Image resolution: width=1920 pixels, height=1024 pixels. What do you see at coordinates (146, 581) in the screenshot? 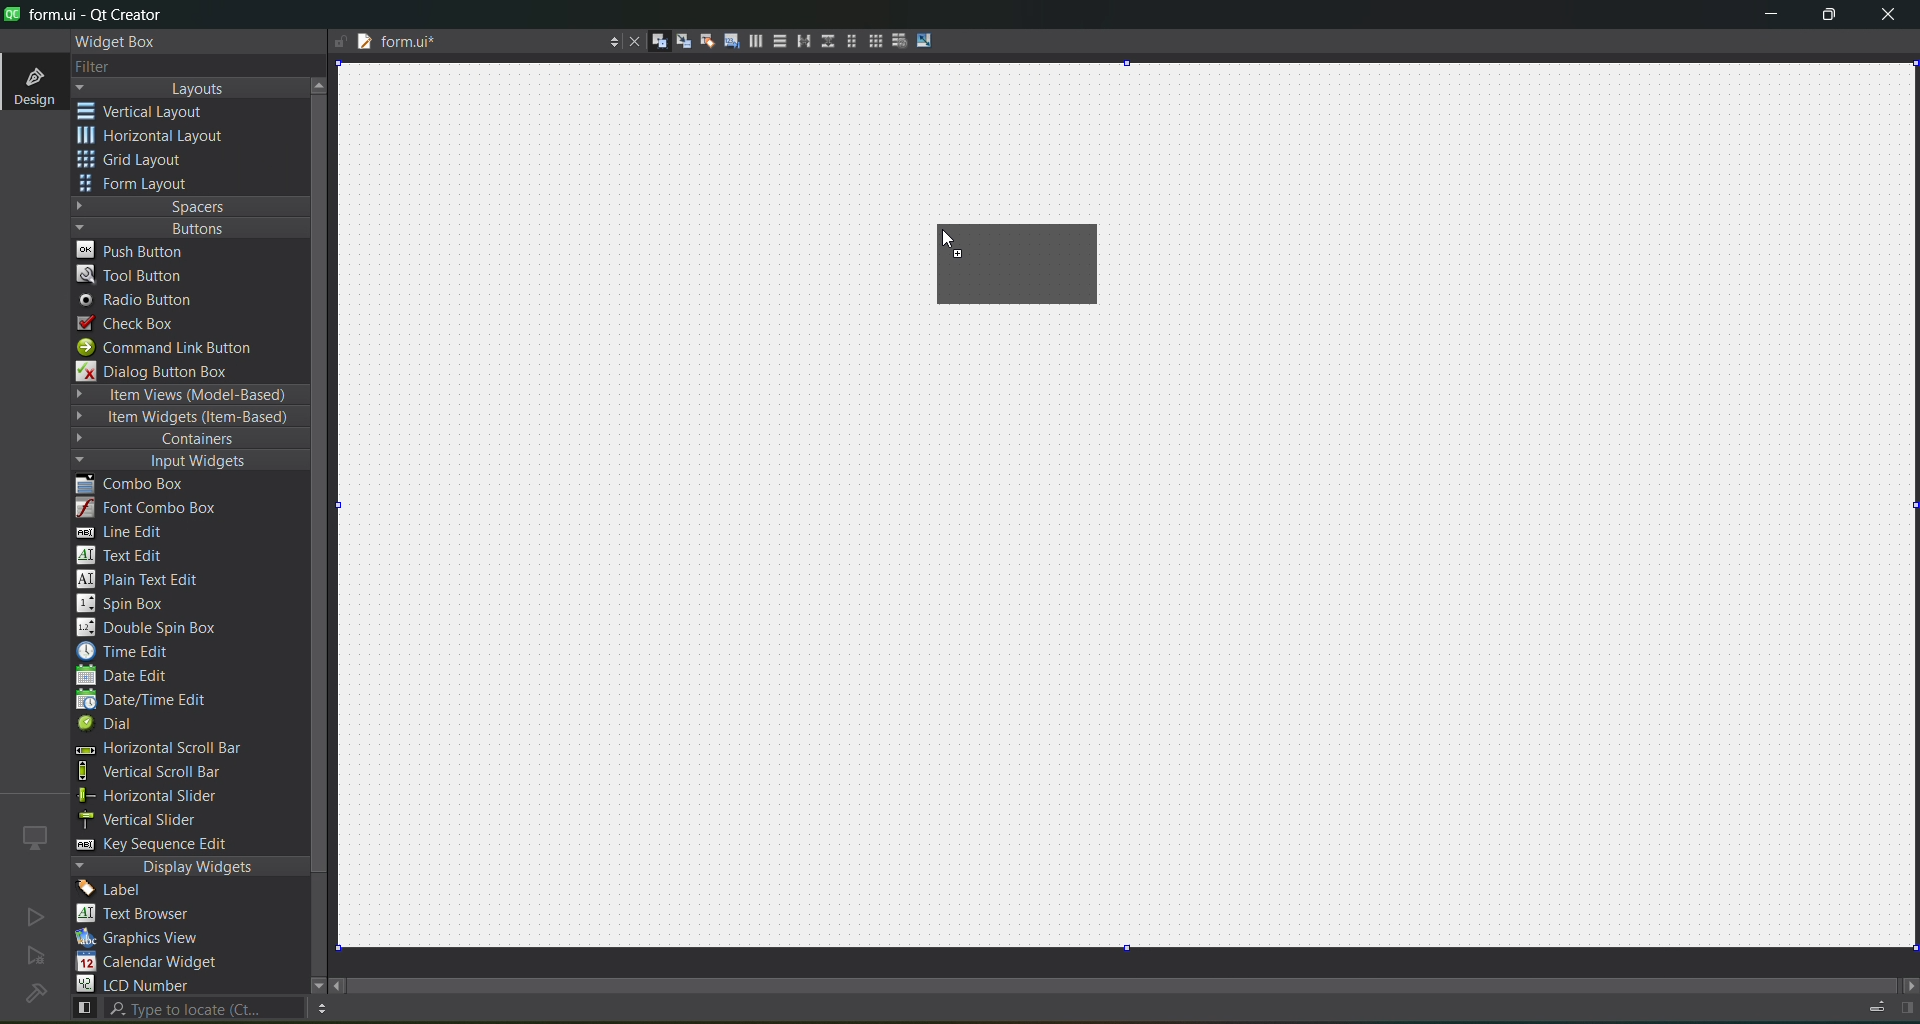
I see `plain text edit` at bounding box center [146, 581].